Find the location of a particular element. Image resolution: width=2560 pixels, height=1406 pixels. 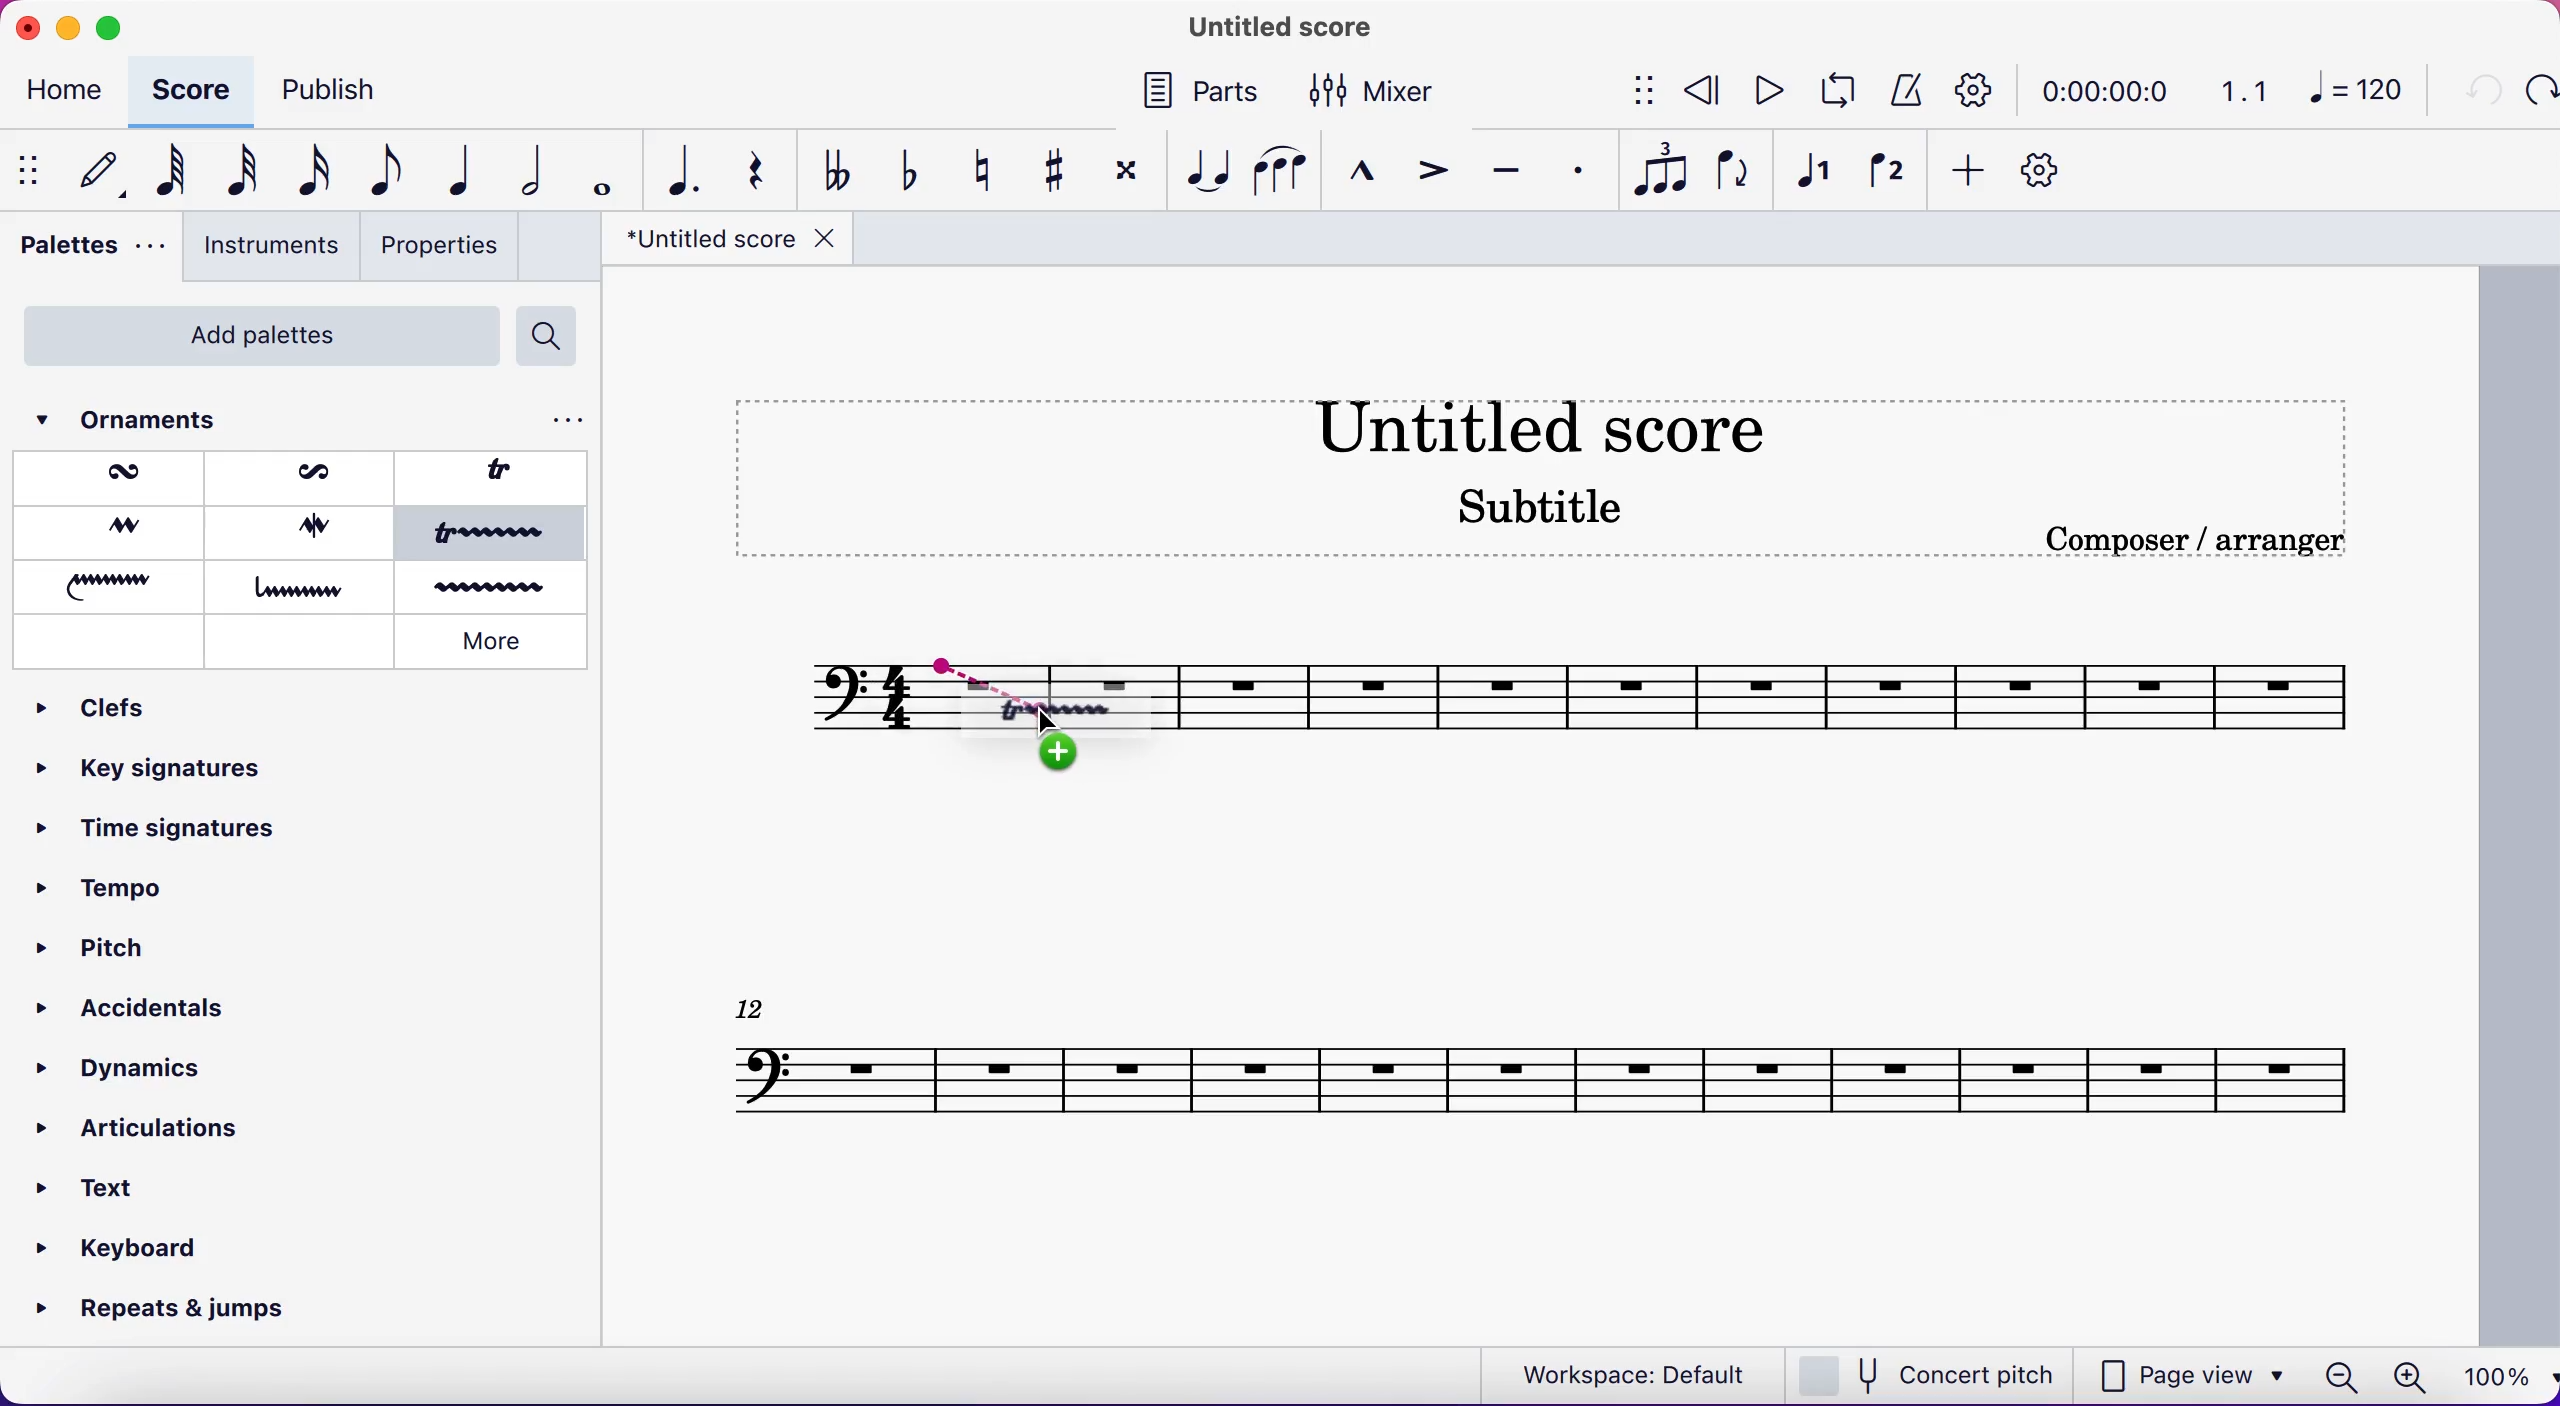

glissando (descending) is located at coordinates (303, 587).